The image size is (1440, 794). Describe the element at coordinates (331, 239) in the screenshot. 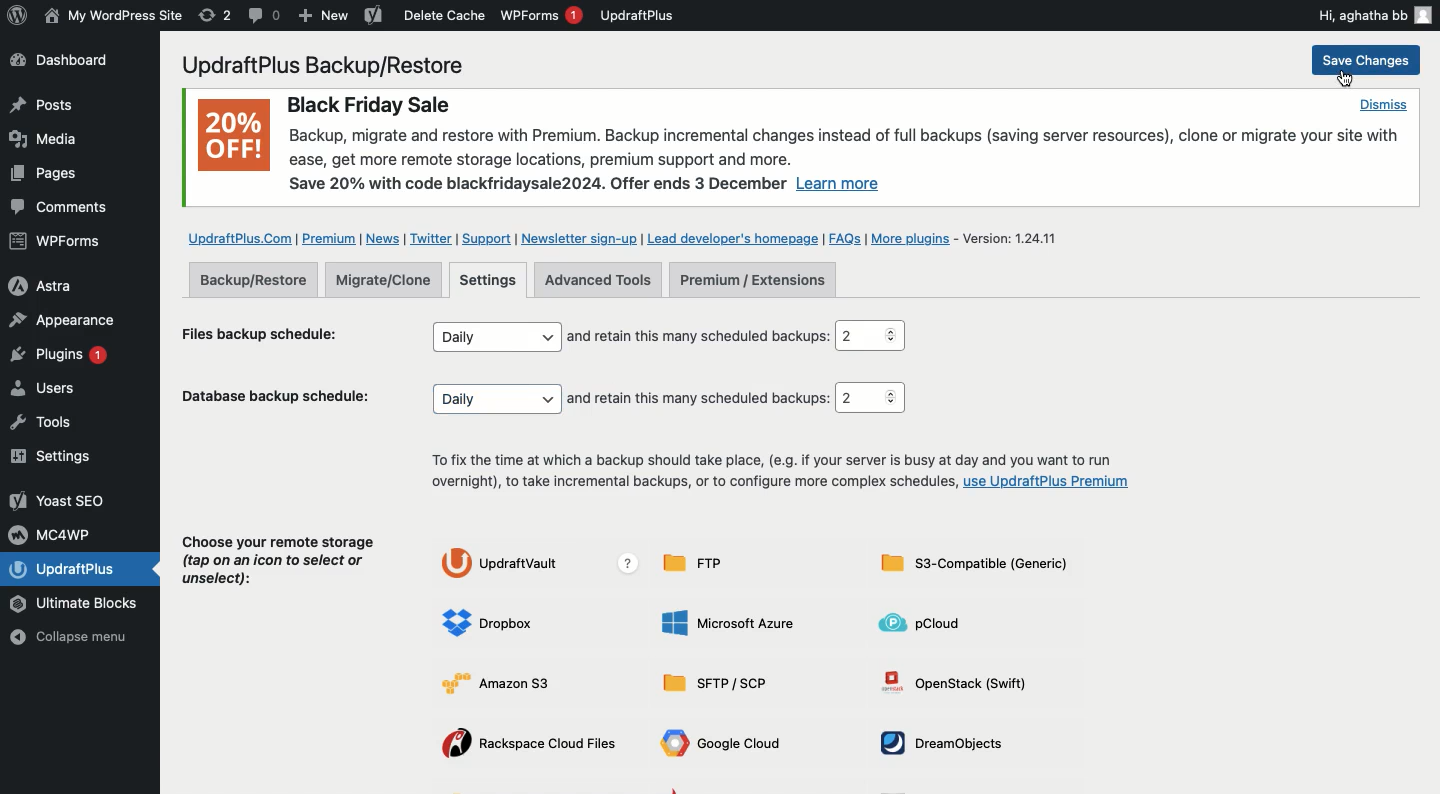

I see `Premium ` at that location.